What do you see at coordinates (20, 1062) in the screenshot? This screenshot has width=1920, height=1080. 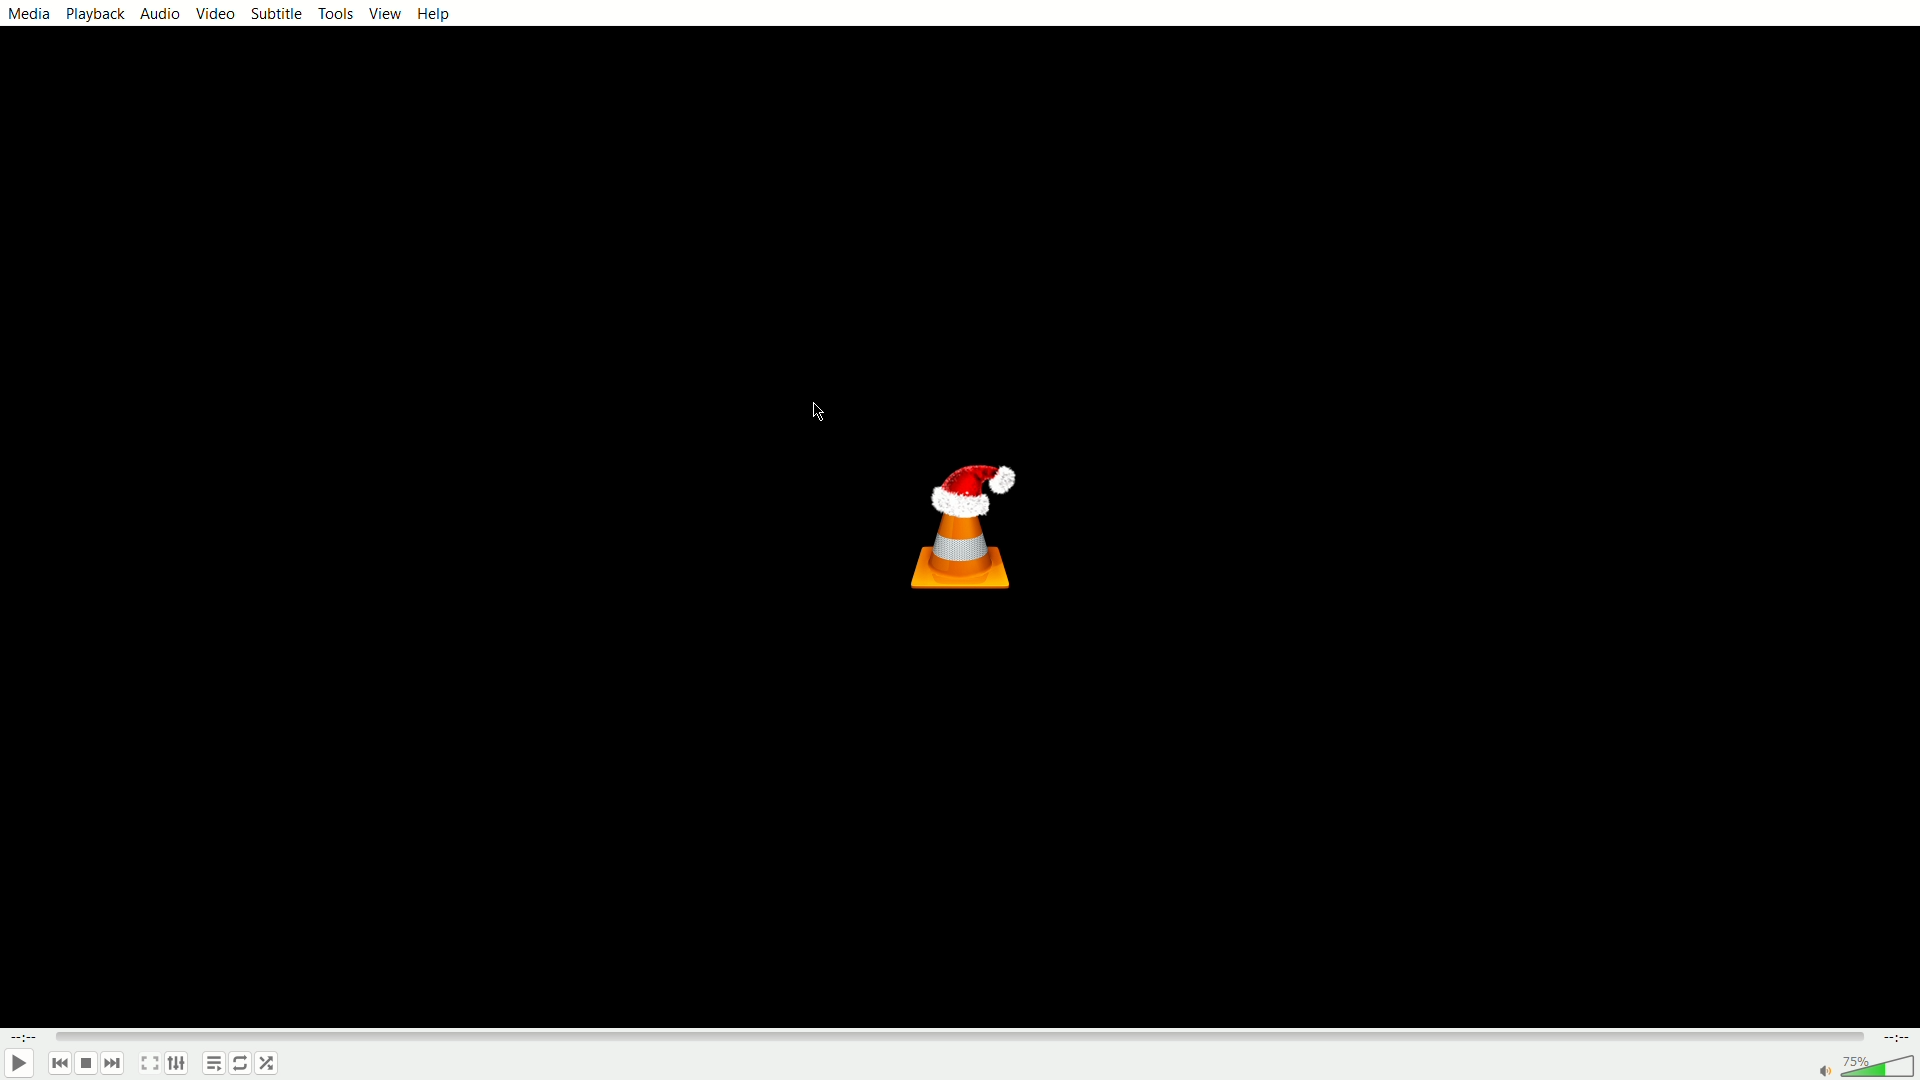 I see `play/pause` at bounding box center [20, 1062].